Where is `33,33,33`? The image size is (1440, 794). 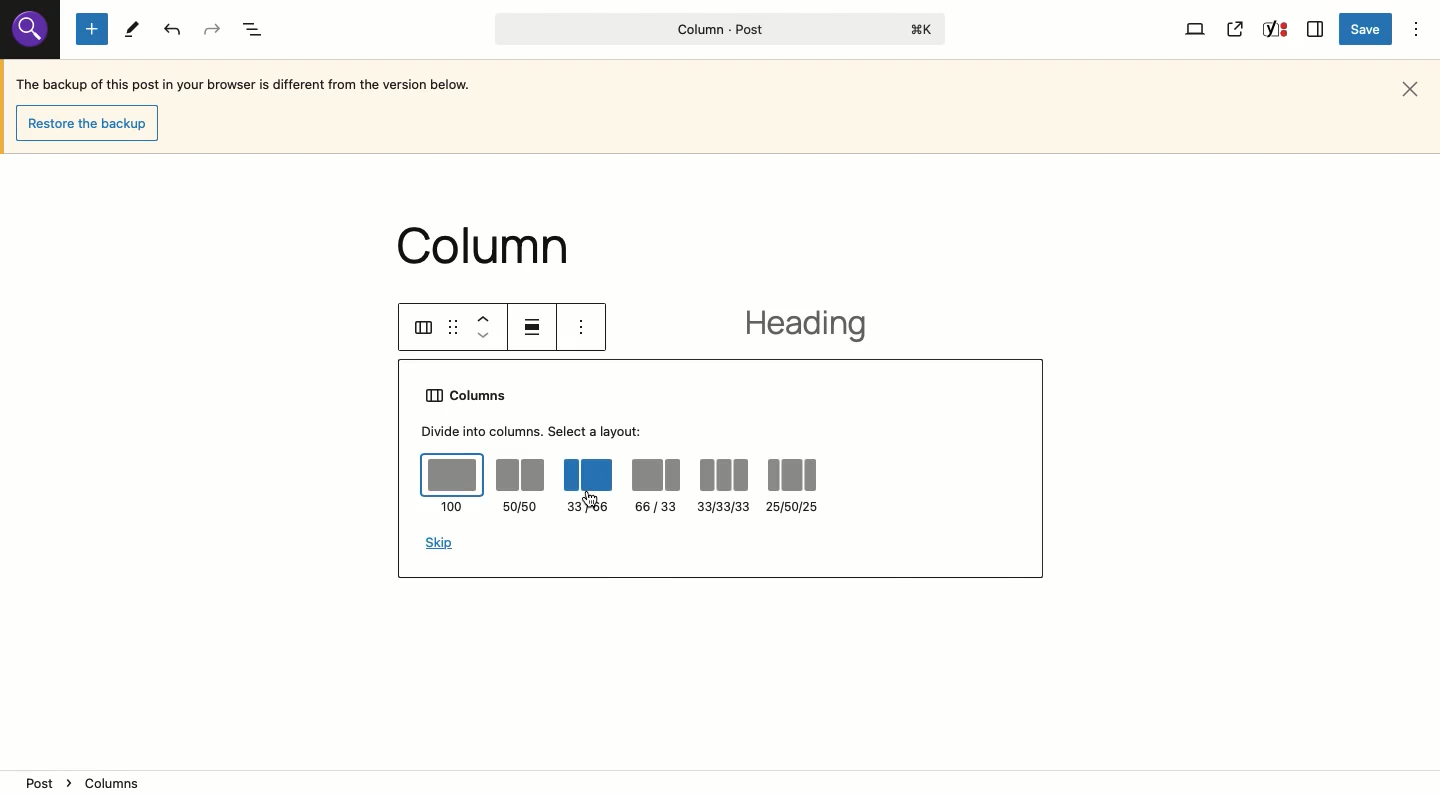
33,33,33 is located at coordinates (723, 484).